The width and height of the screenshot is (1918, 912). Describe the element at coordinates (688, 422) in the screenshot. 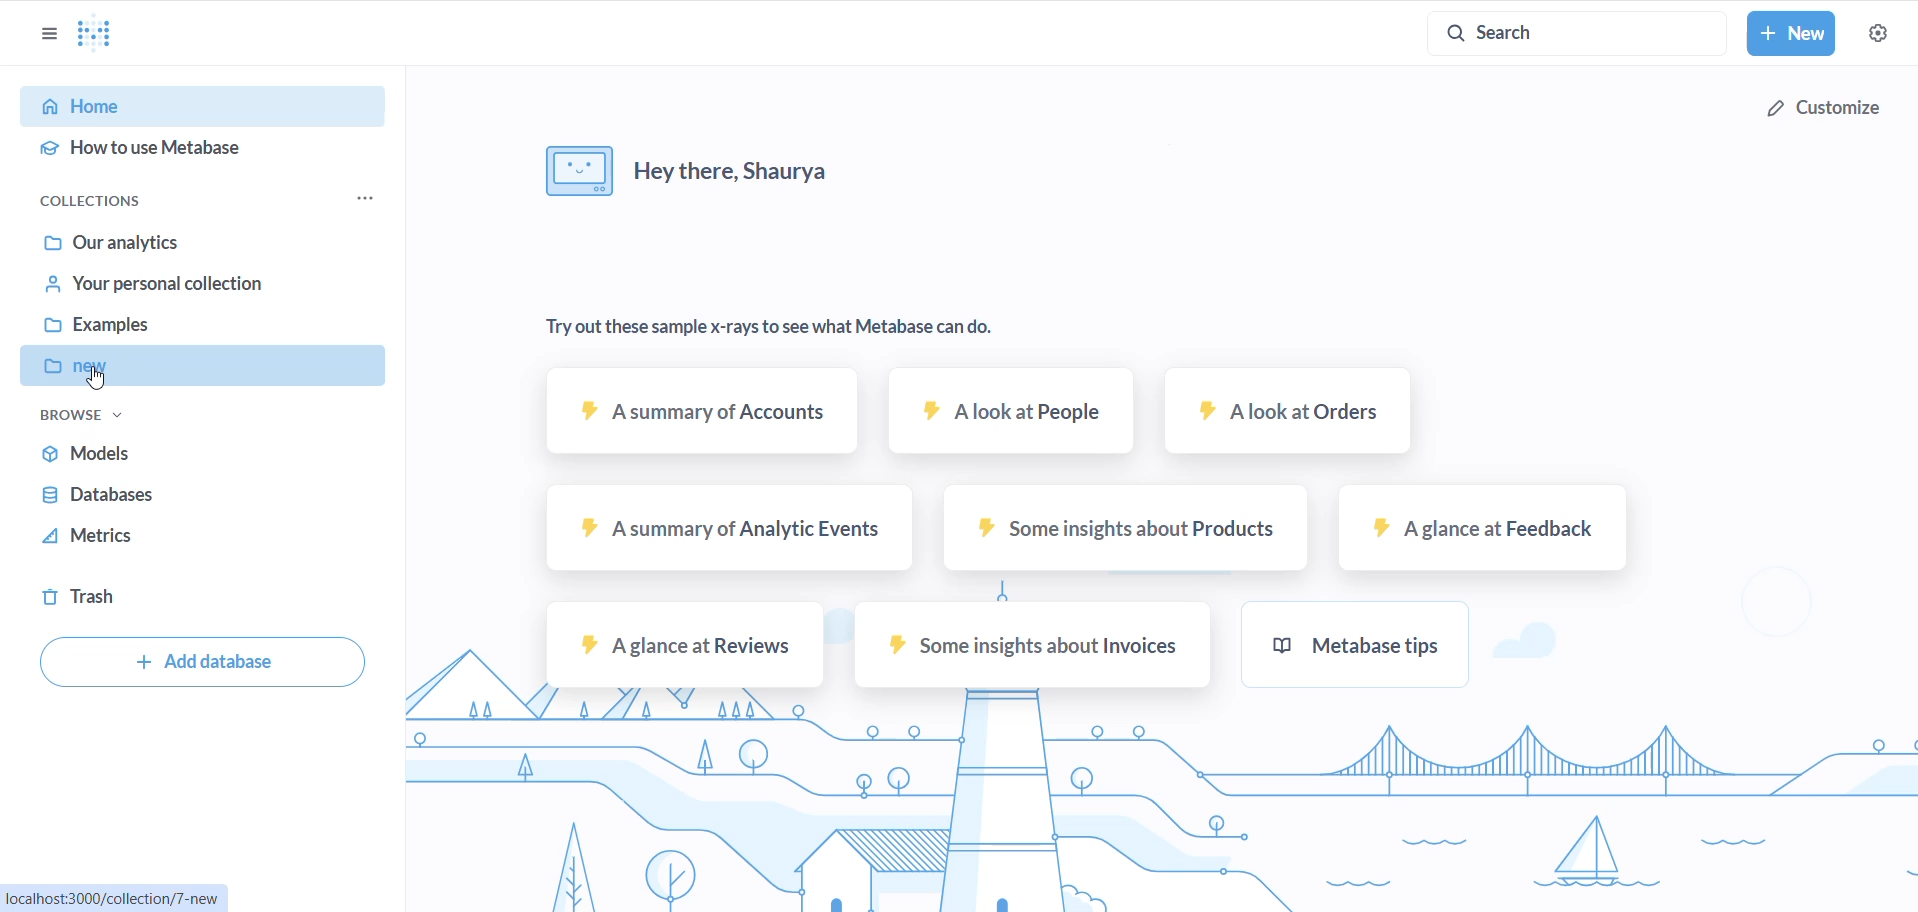

I see `A summary of Accounts sample` at that location.